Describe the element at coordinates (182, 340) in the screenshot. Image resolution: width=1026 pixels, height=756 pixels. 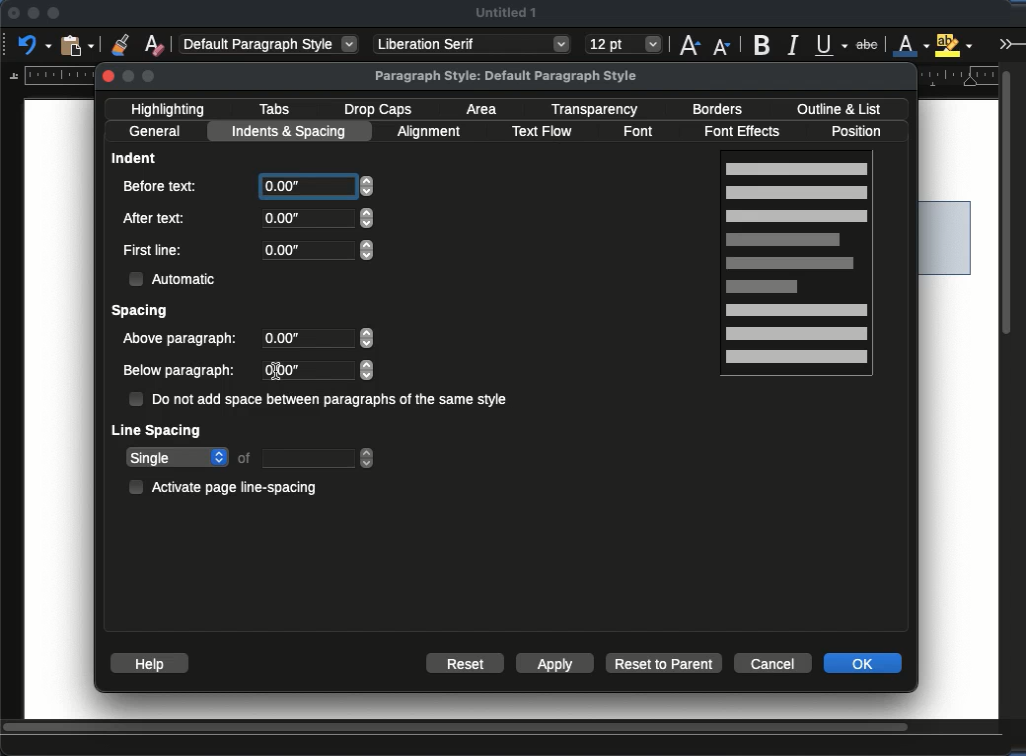
I see `above paragraph` at that location.